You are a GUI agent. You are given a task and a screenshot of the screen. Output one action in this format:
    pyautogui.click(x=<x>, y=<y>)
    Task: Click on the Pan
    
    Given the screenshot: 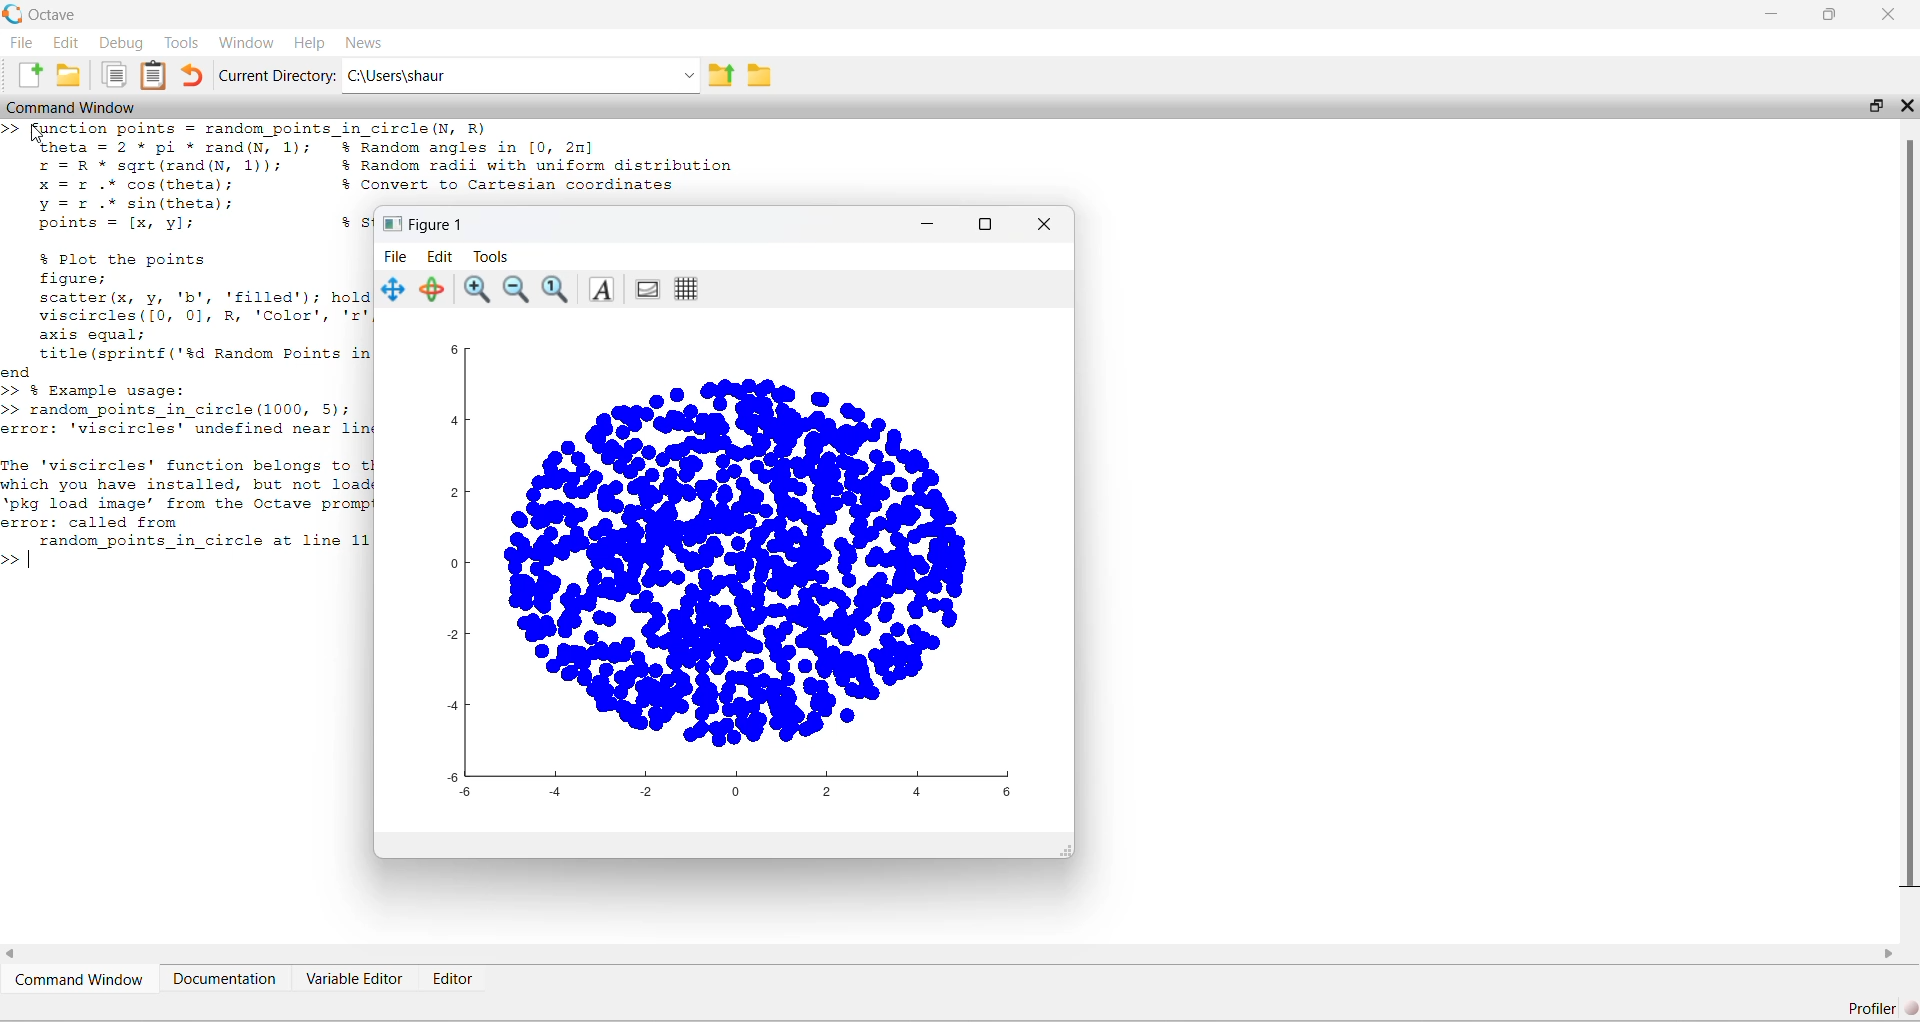 What is the action you would take?
    pyautogui.click(x=392, y=289)
    